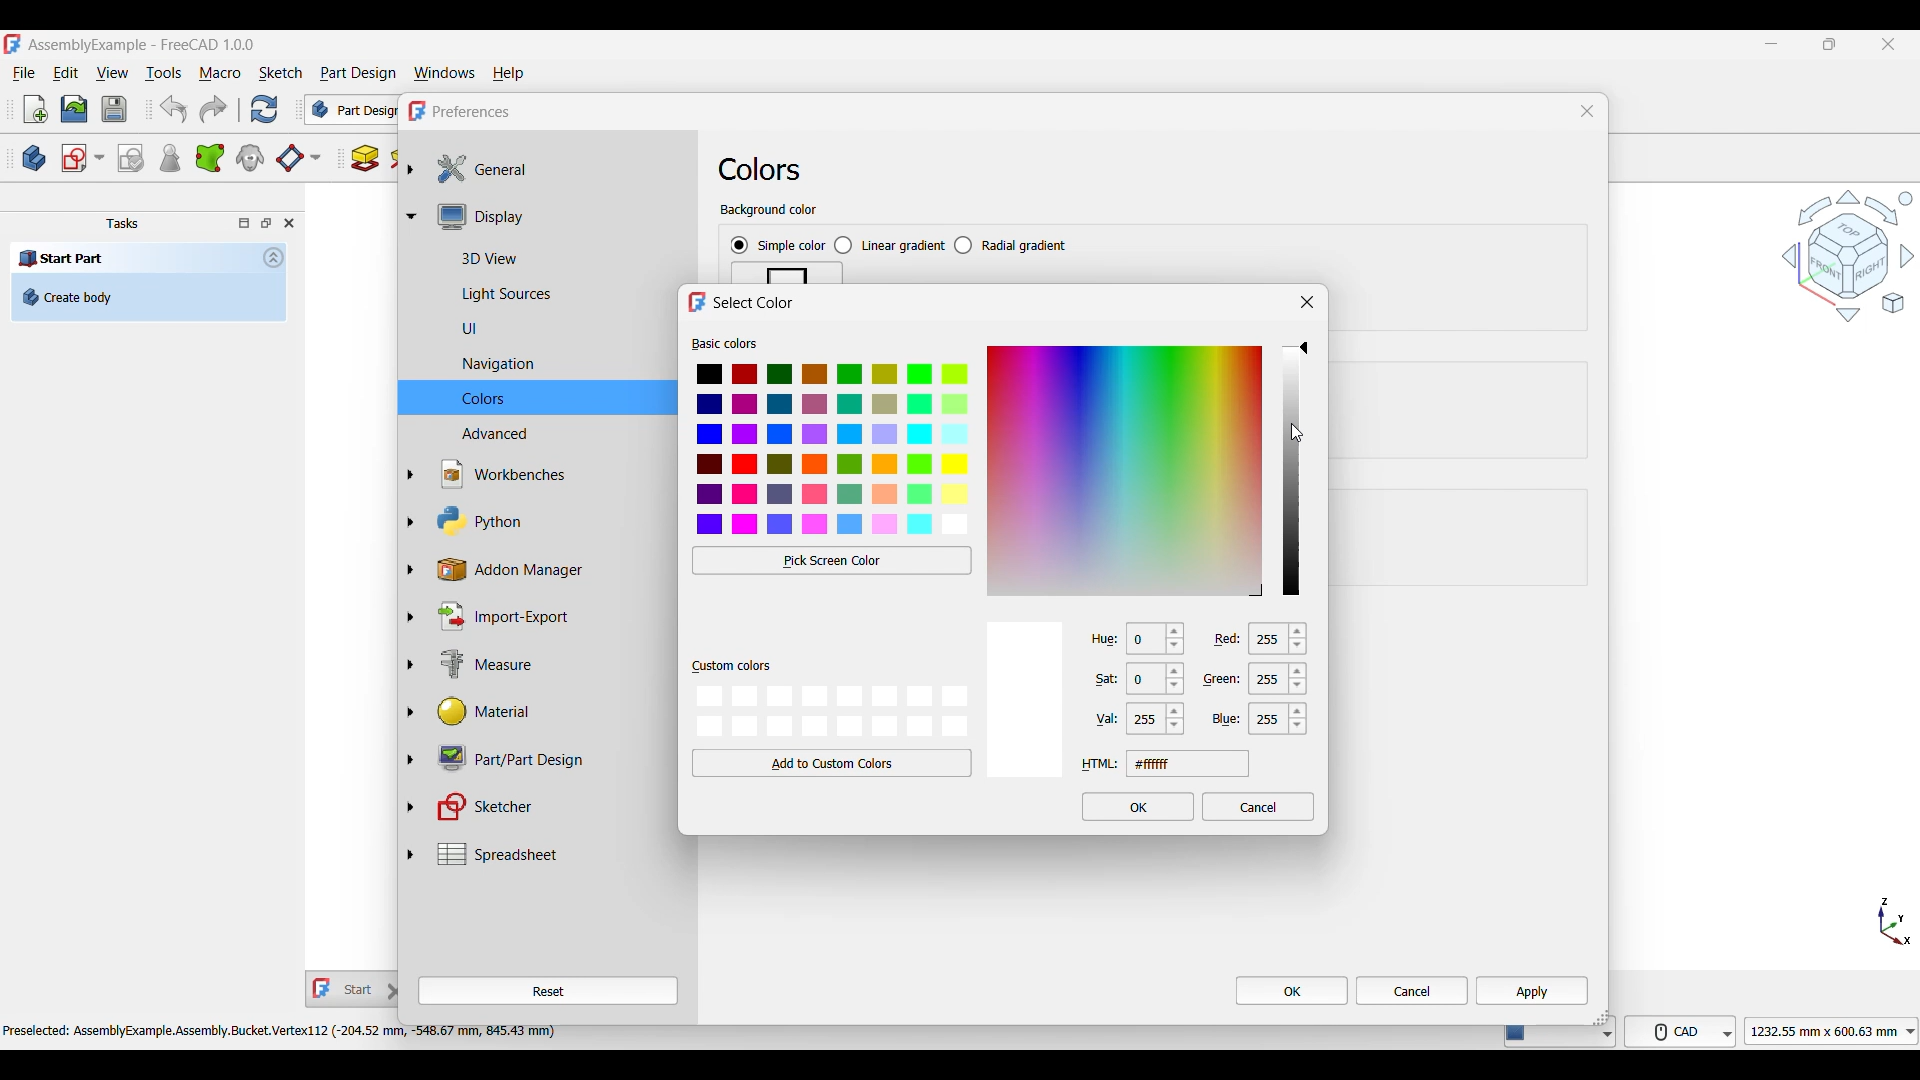  I want to click on Refresh, so click(263, 109).